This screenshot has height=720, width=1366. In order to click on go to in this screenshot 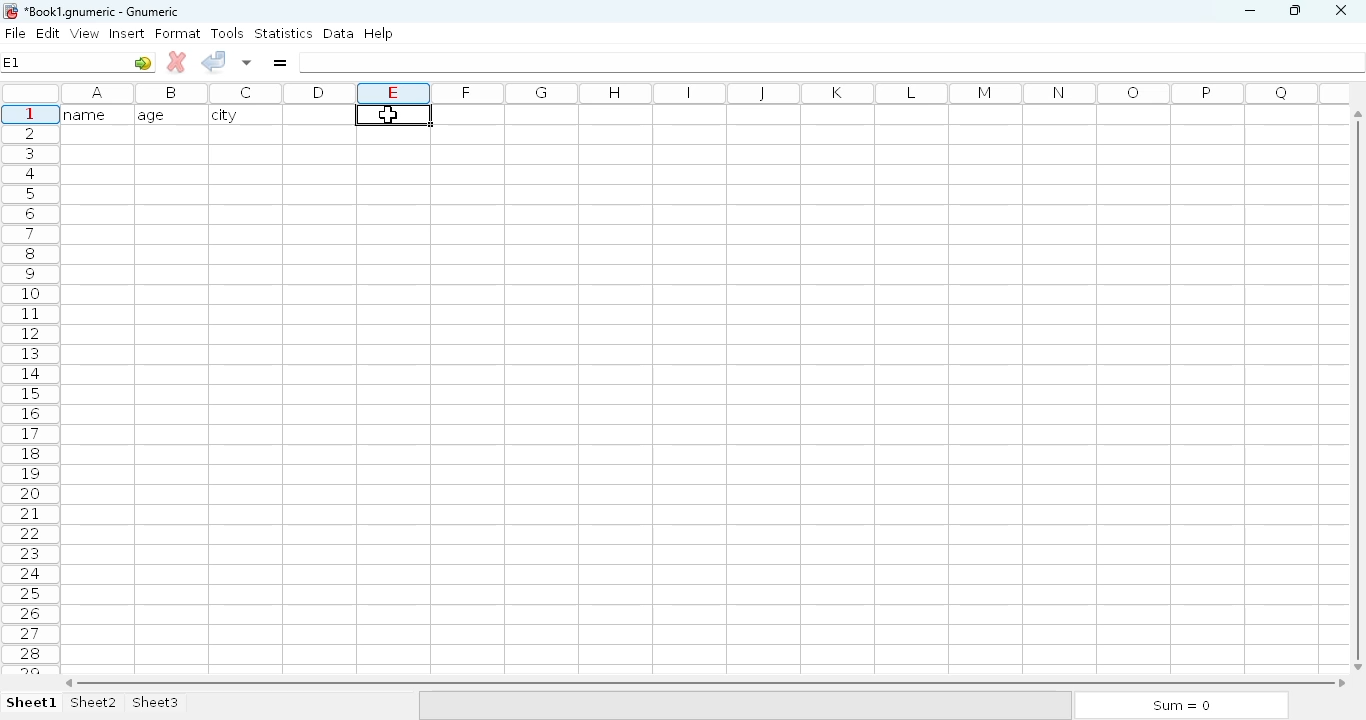, I will do `click(143, 62)`.